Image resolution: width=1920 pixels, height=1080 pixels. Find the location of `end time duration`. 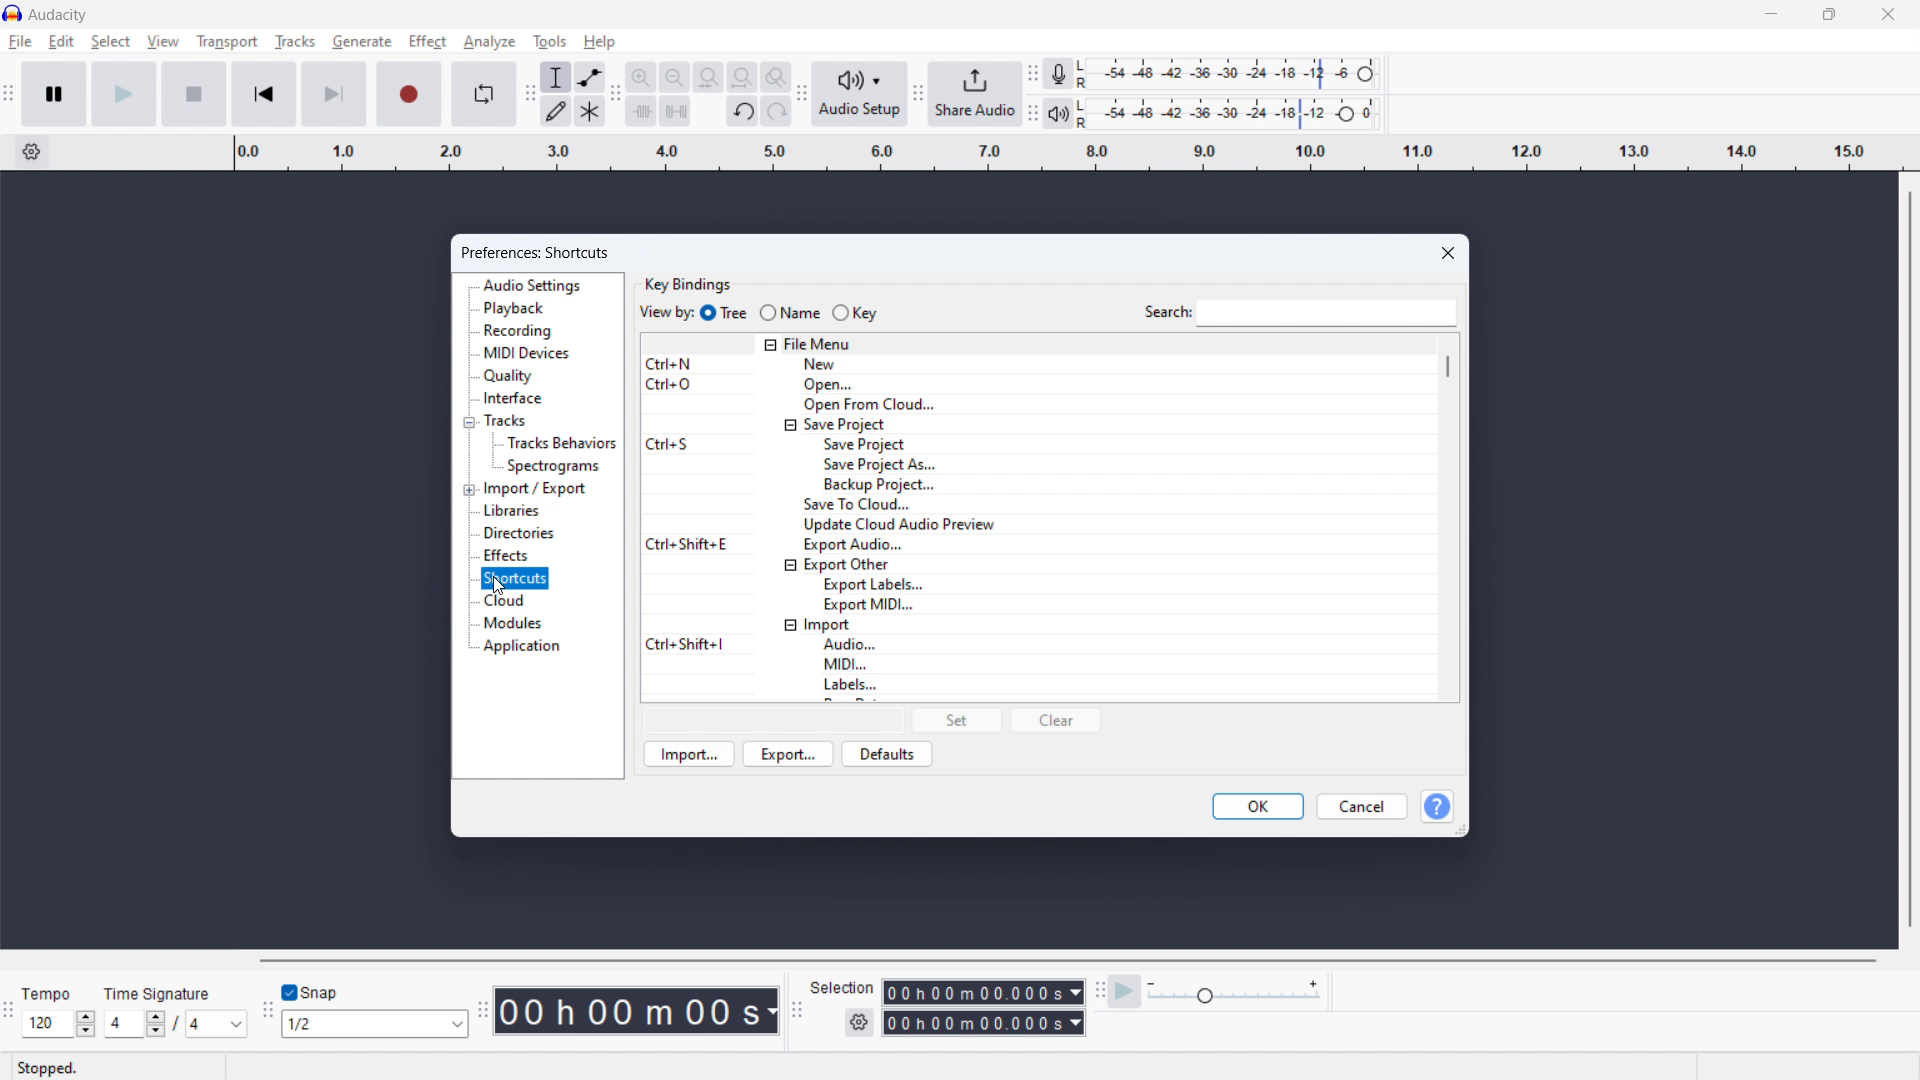

end time duration is located at coordinates (971, 1023).